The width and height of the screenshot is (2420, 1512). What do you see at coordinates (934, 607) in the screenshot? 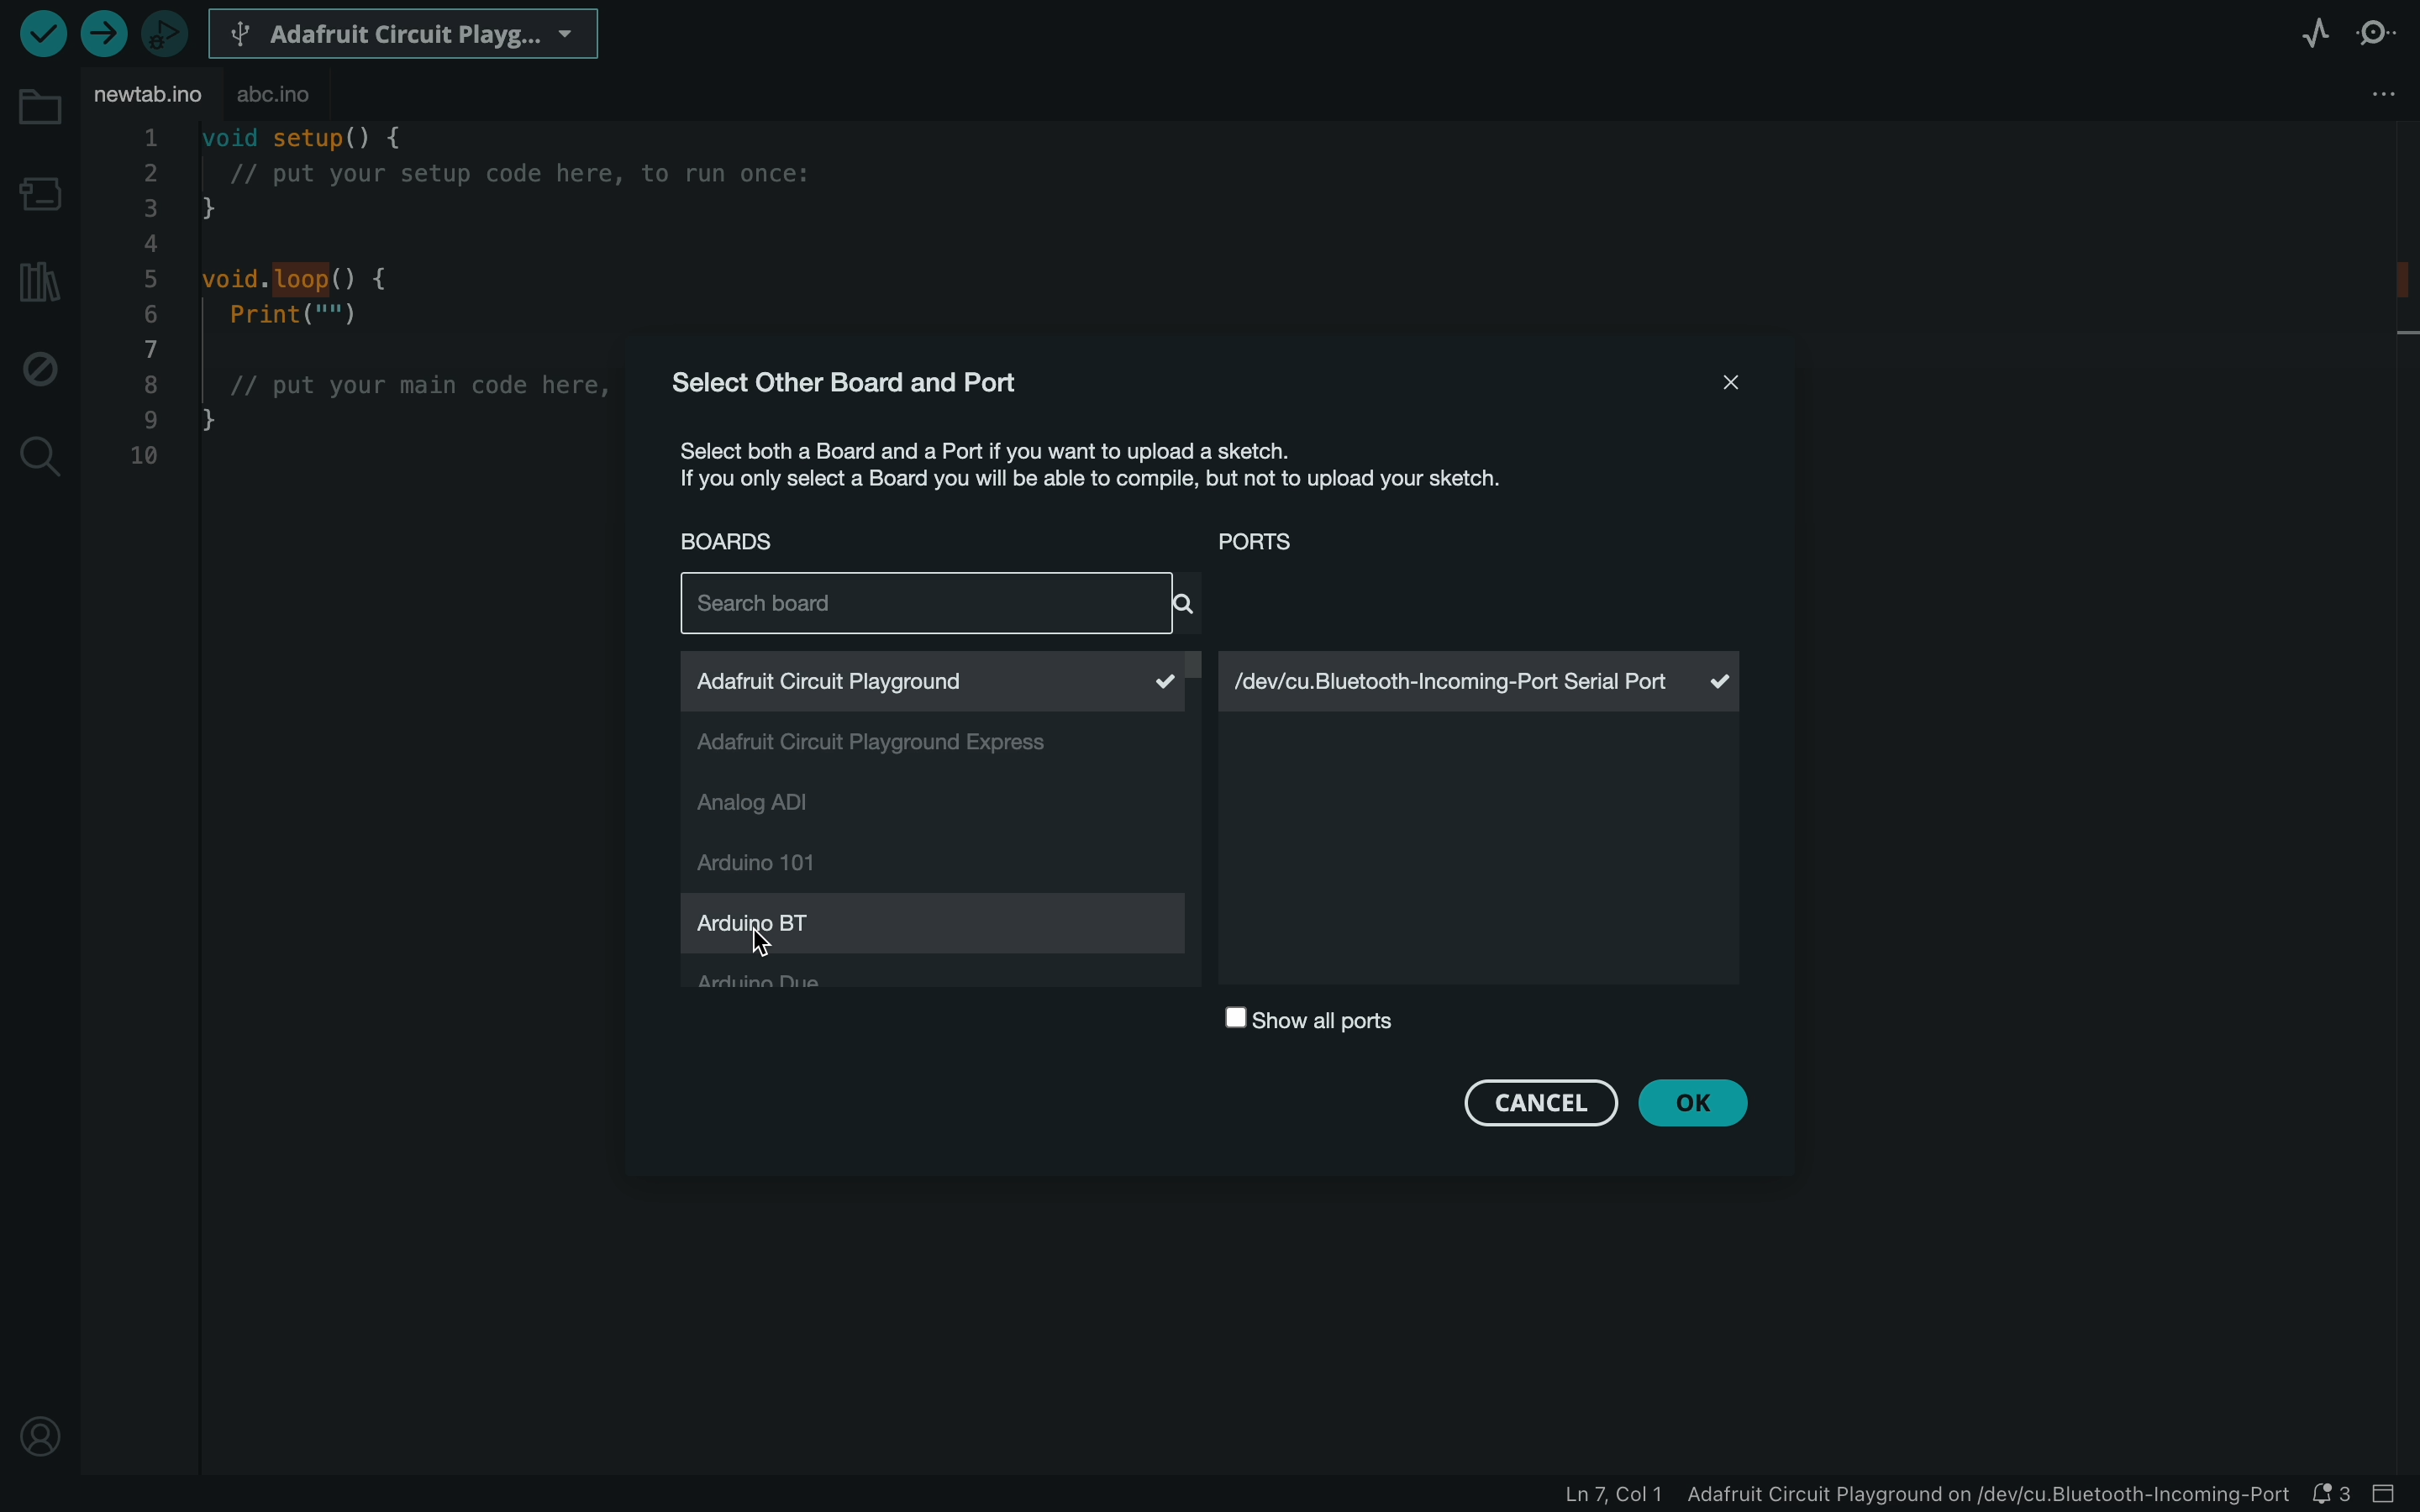
I see `search board` at bounding box center [934, 607].